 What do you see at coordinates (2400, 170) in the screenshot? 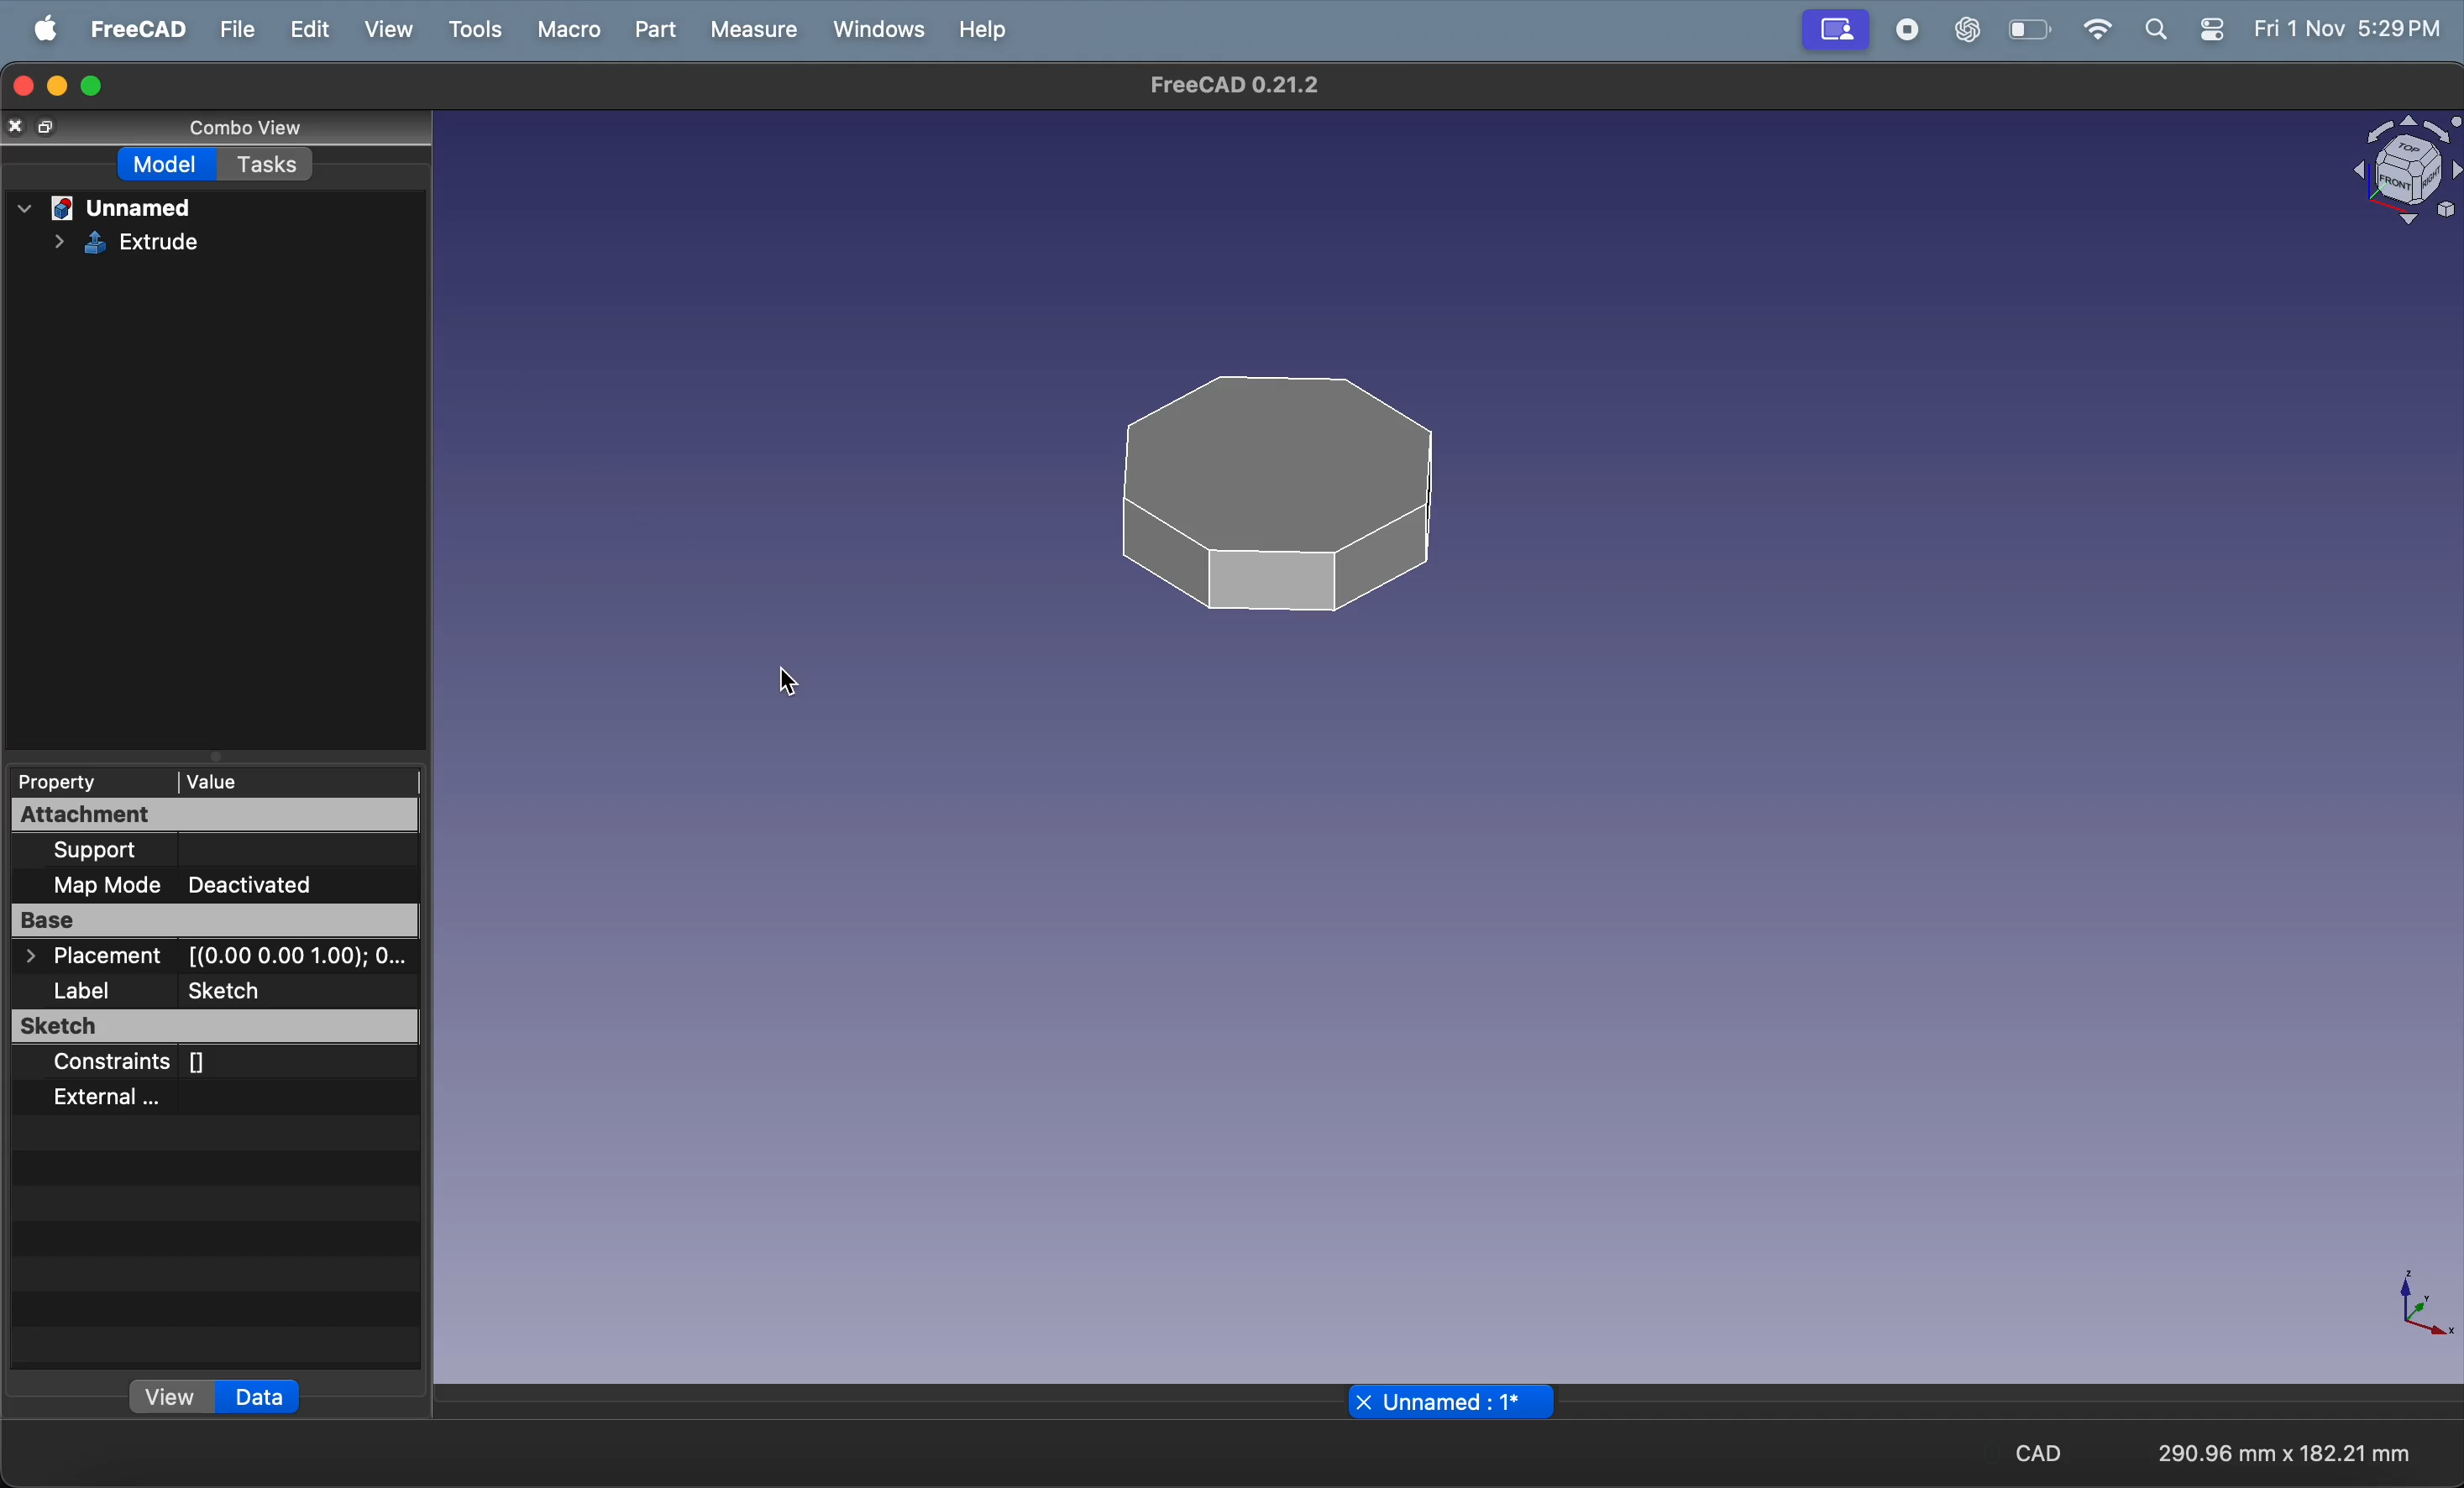
I see `vlock view` at bounding box center [2400, 170].